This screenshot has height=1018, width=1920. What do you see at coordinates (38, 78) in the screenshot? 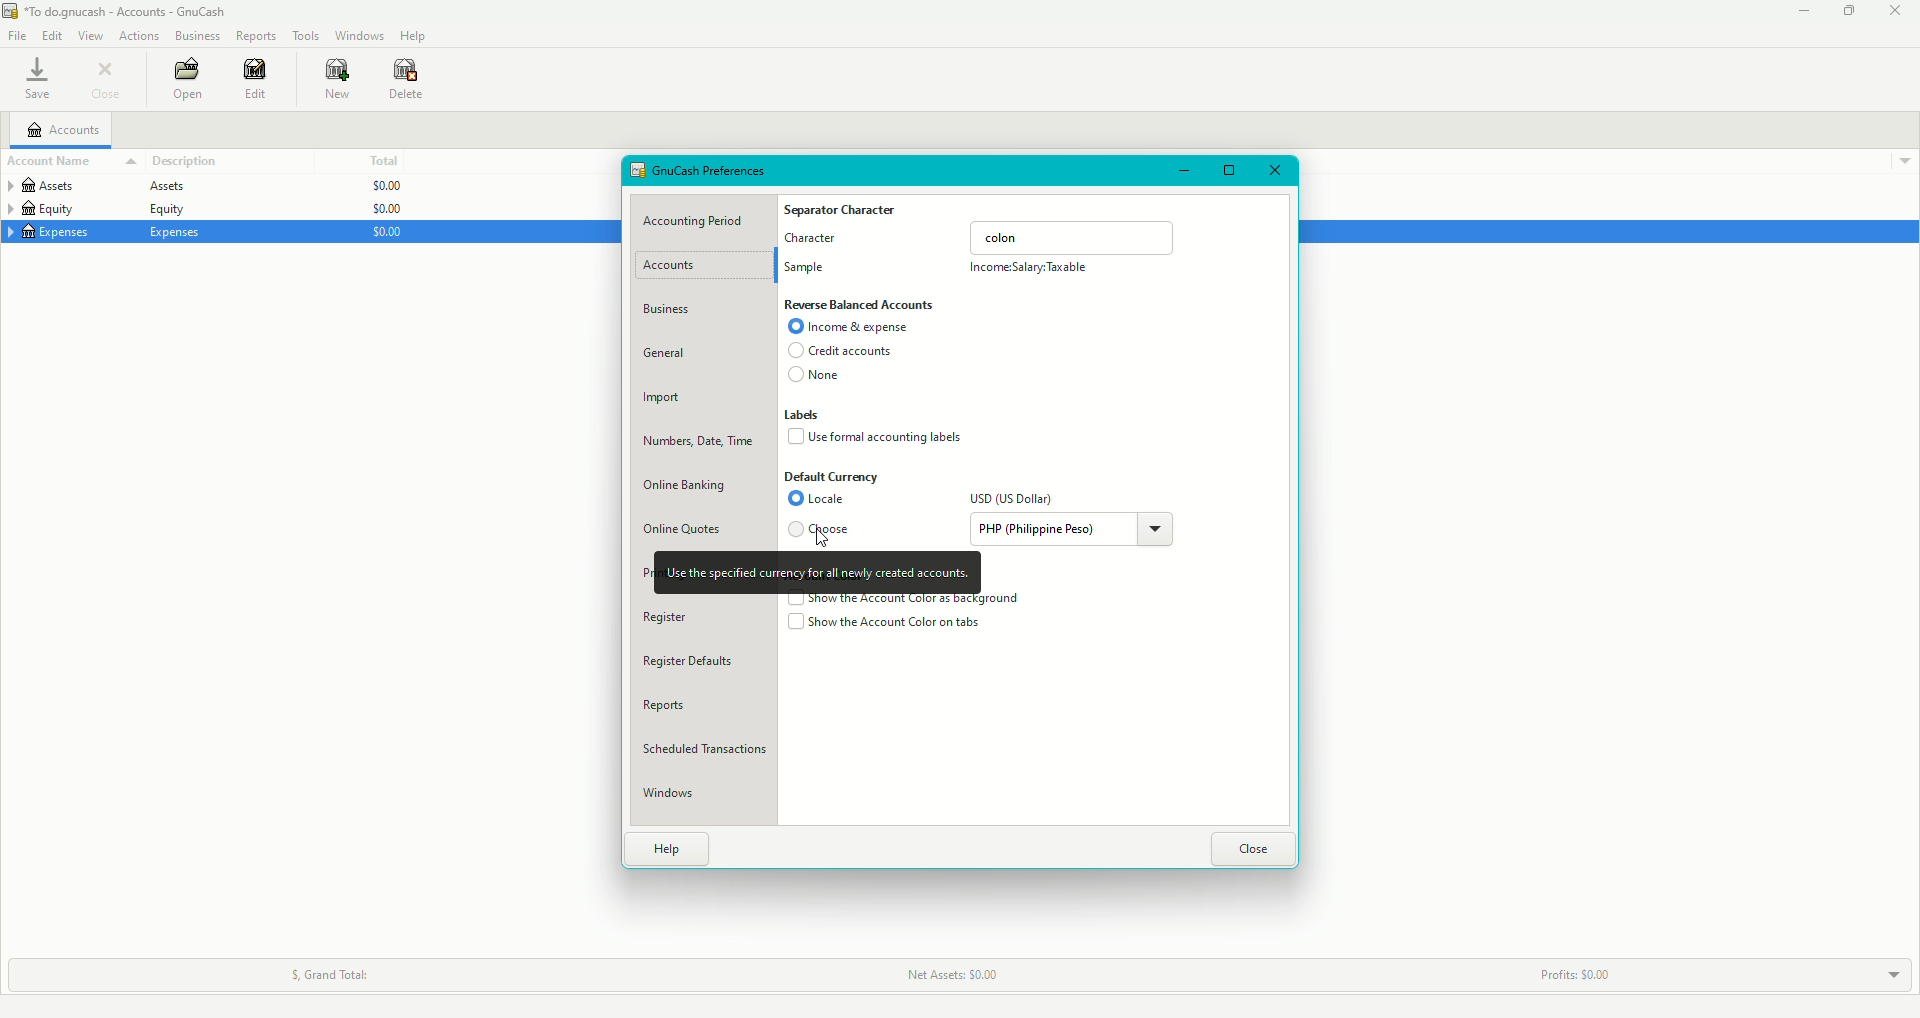
I see `Save` at bounding box center [38, 78].